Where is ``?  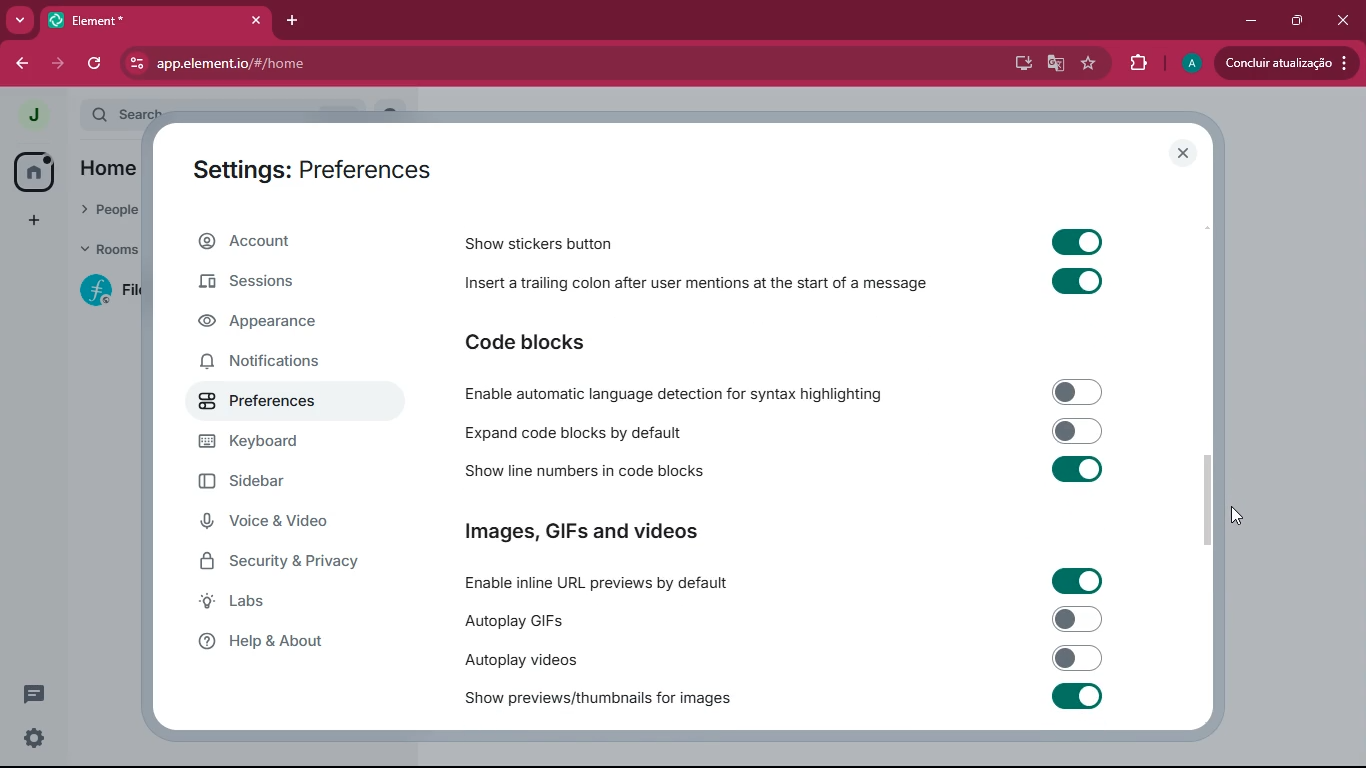  is located at coordinates (1077, 696).